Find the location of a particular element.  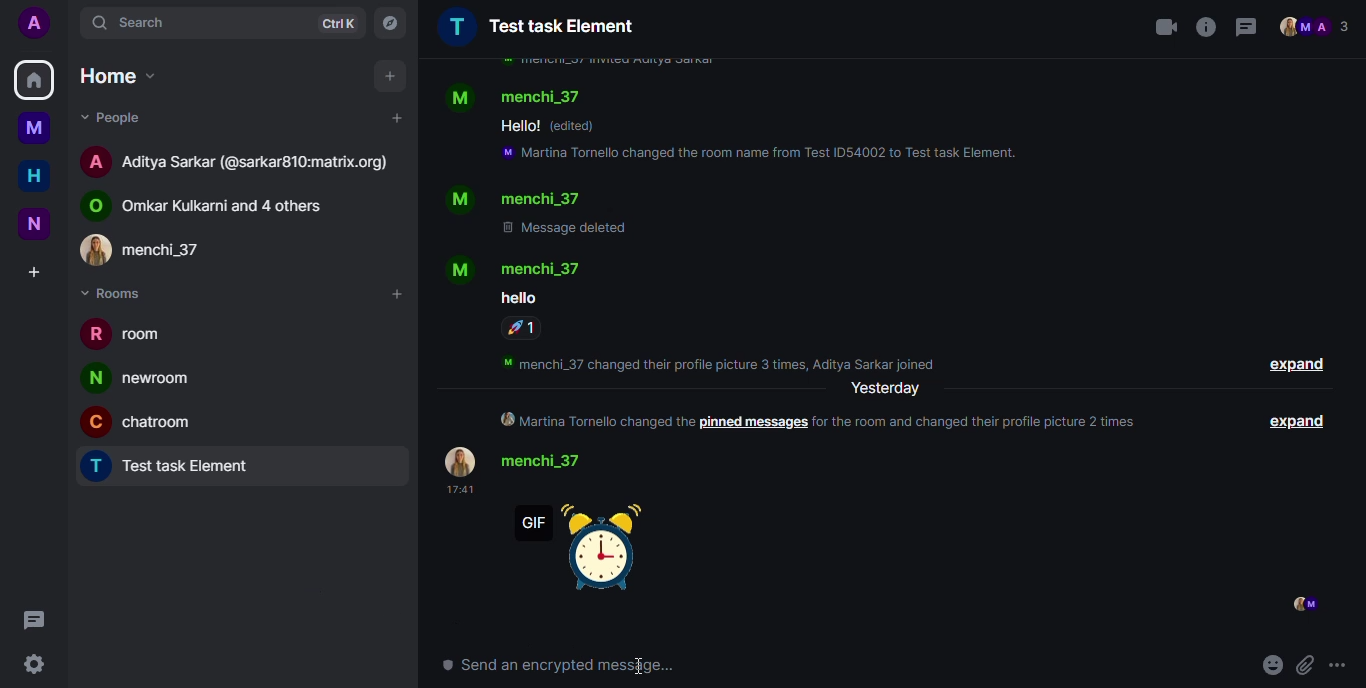

explore rooms is located at coordinates (389, 22).